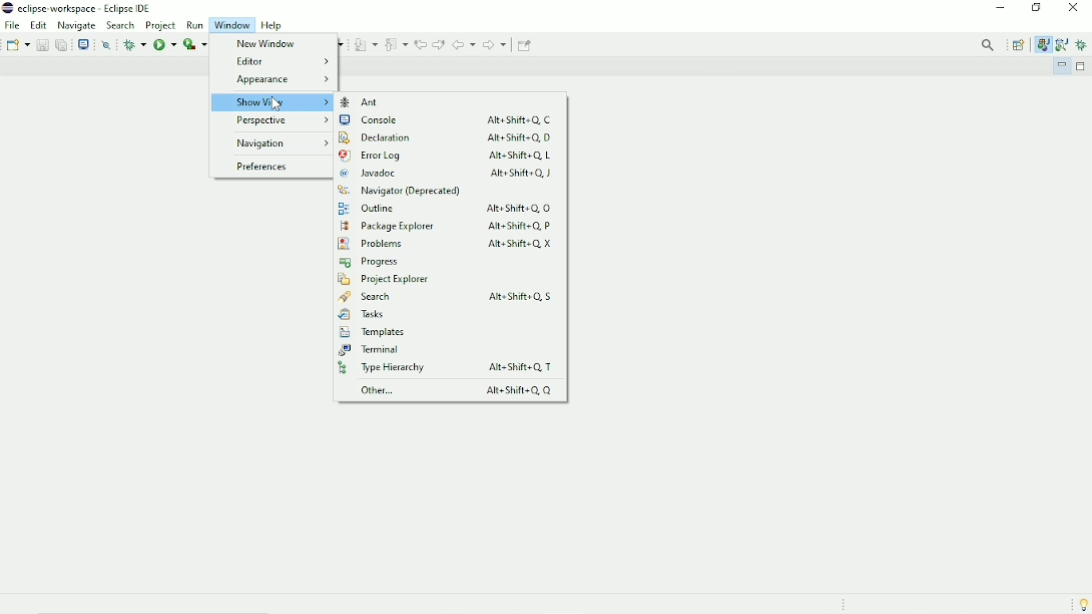  I want to click on Next Annotation, so click(365, 45).